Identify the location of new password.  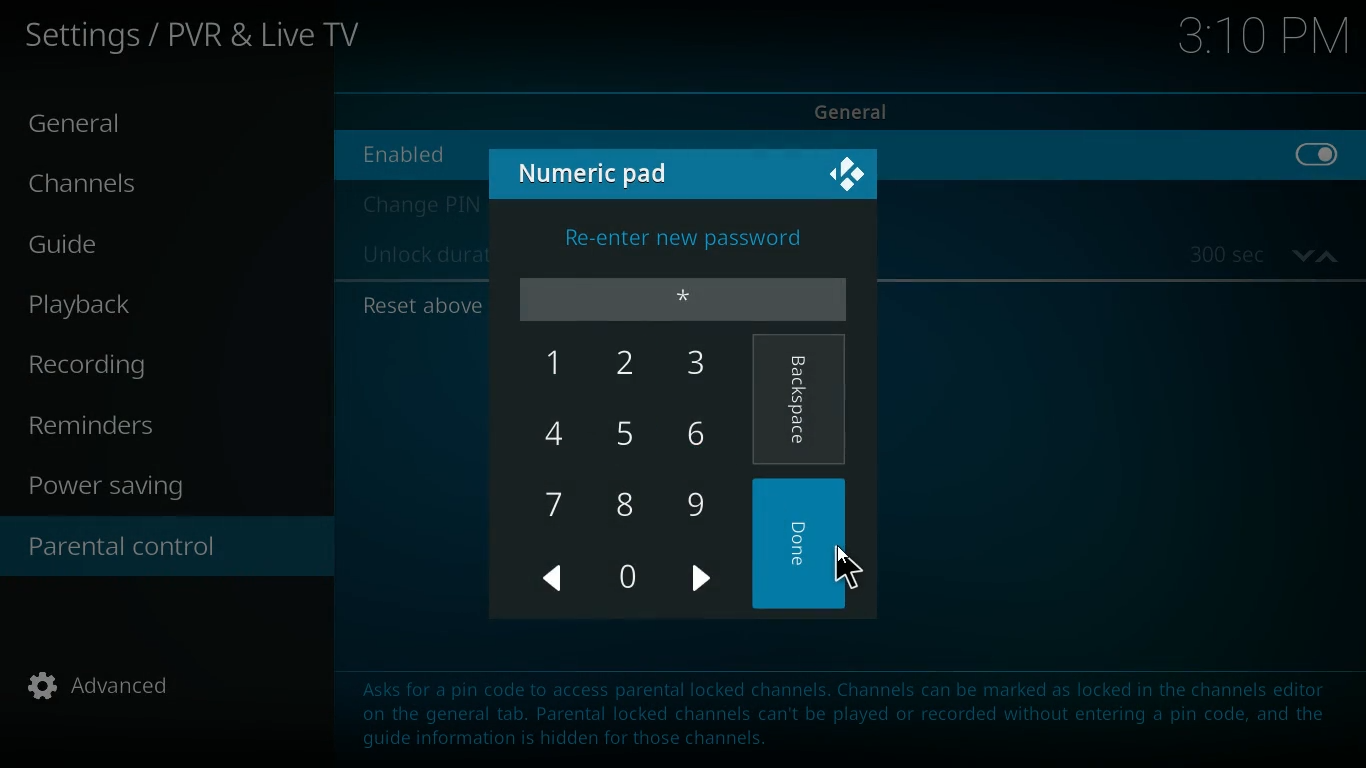
(684, 298).